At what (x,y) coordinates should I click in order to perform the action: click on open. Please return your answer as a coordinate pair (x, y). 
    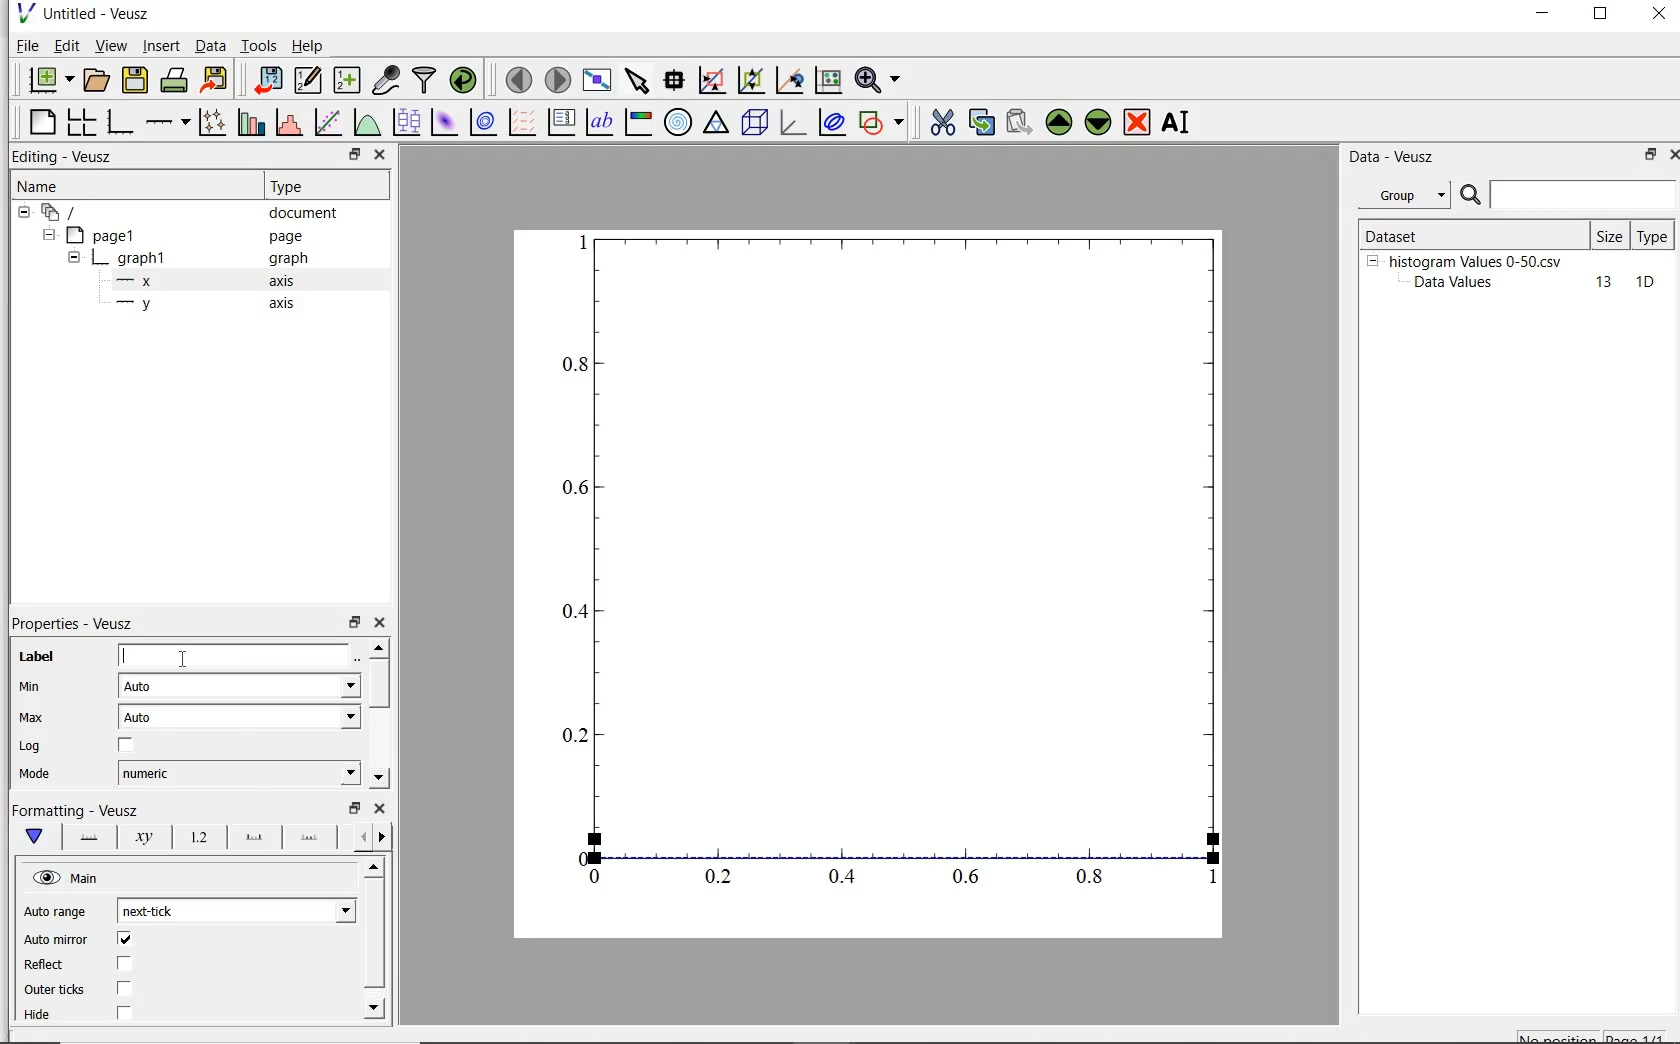
    Looking at the image, I should click on (99, 78).